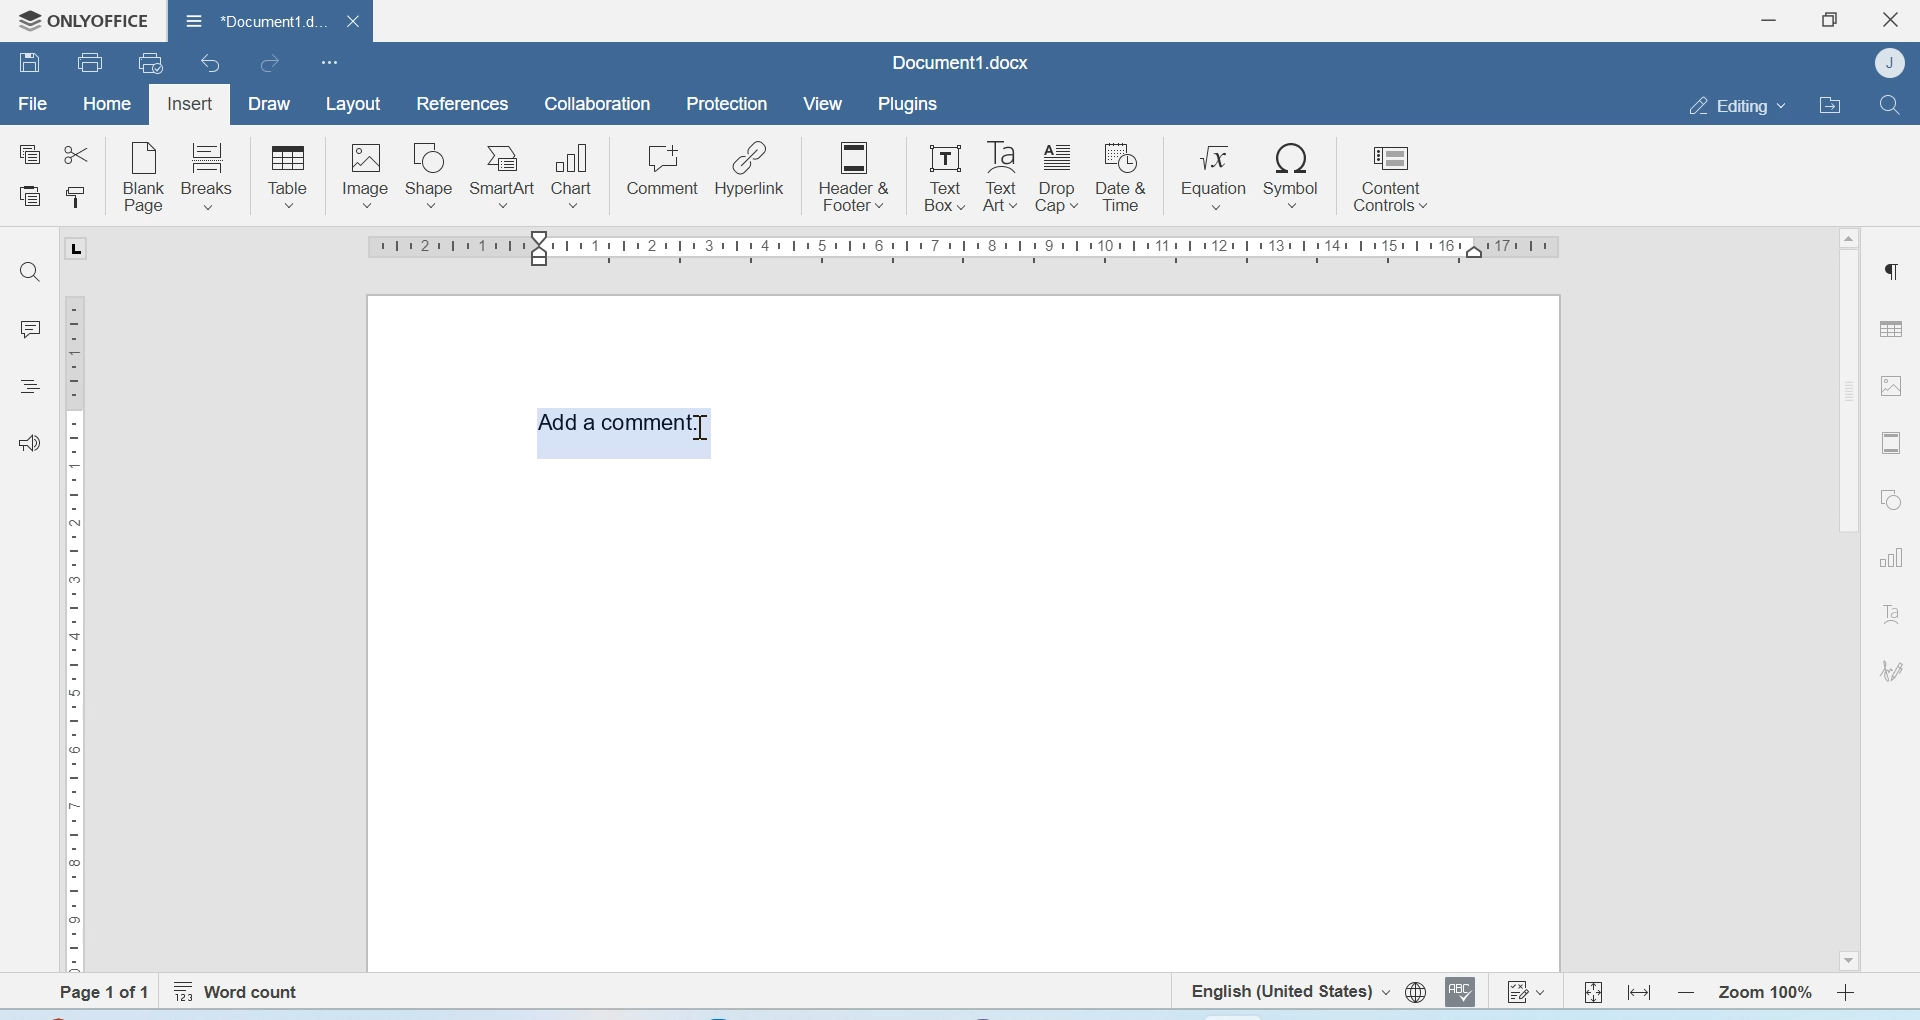 The width and height of the screenshot is (1920, 1020). I want to click on Content controls, so click(1389, 175).